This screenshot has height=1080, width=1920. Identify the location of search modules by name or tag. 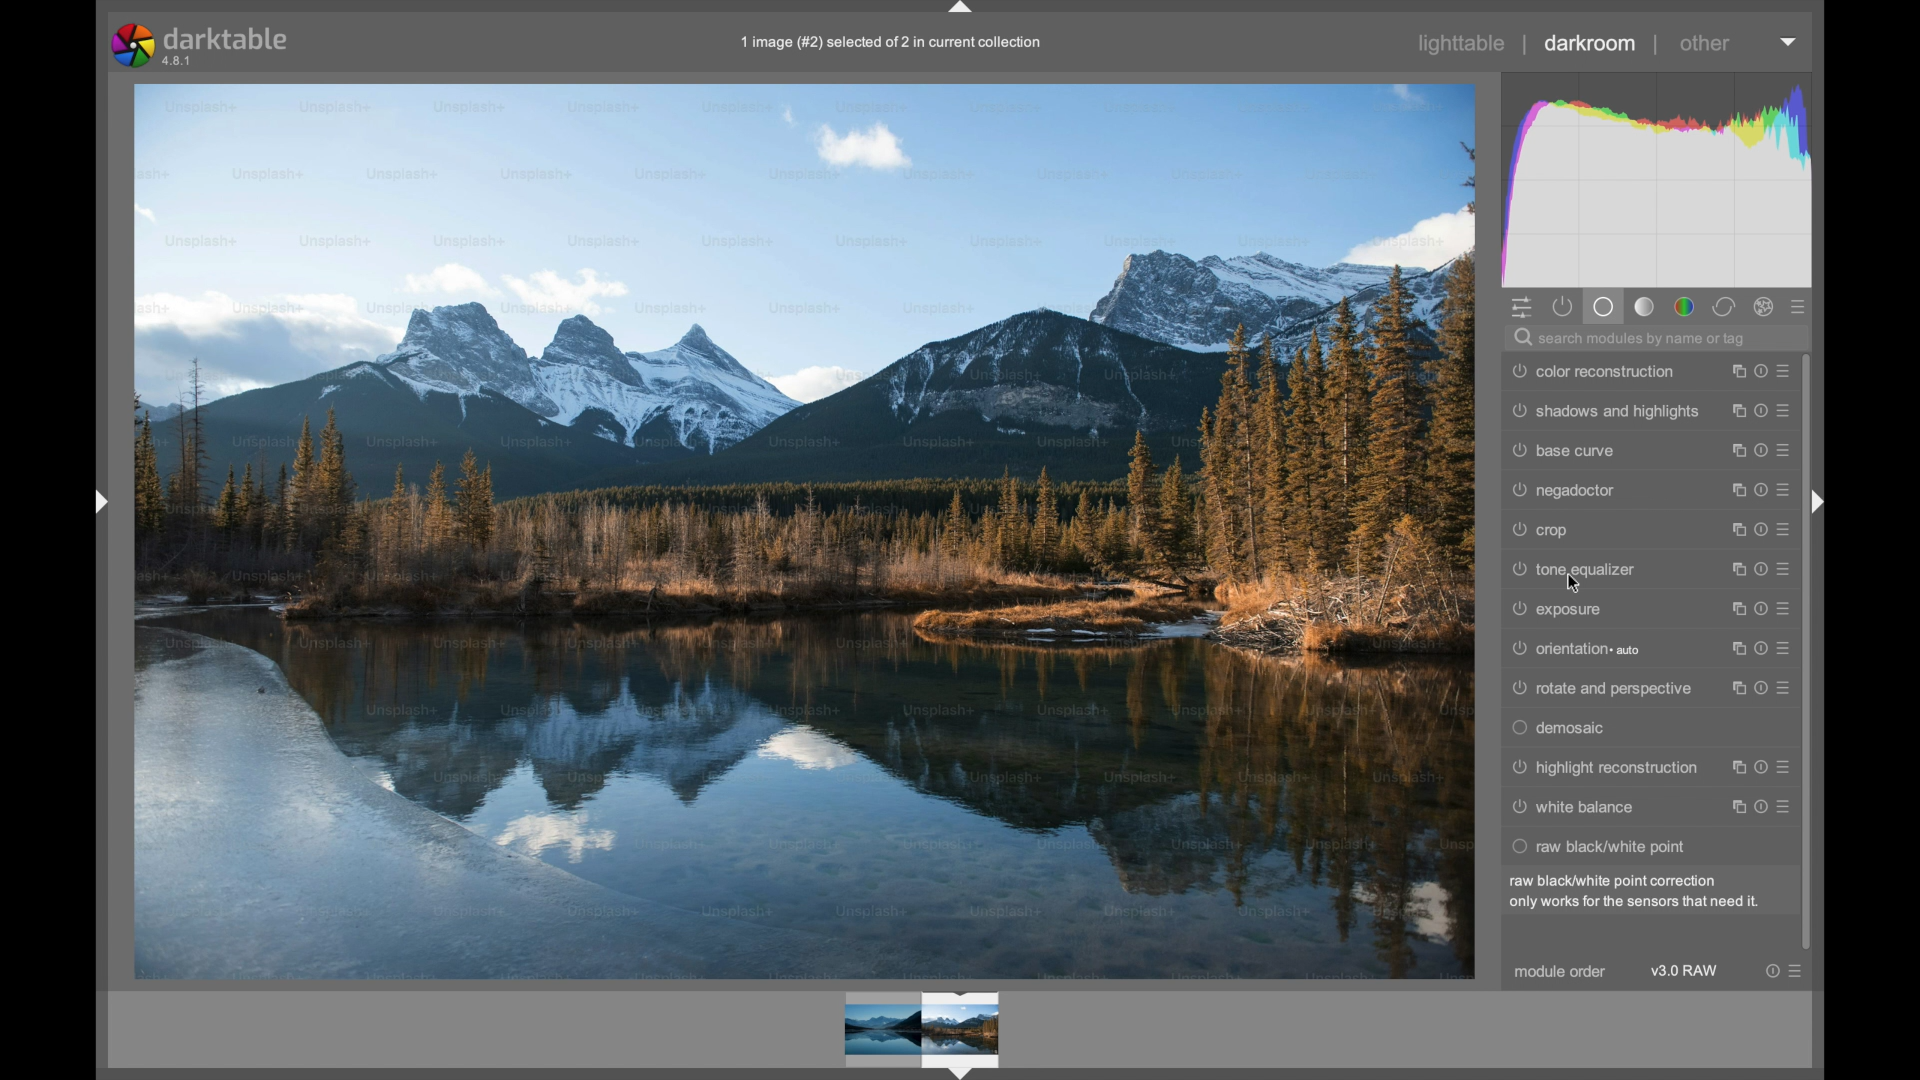
(1632, 340).